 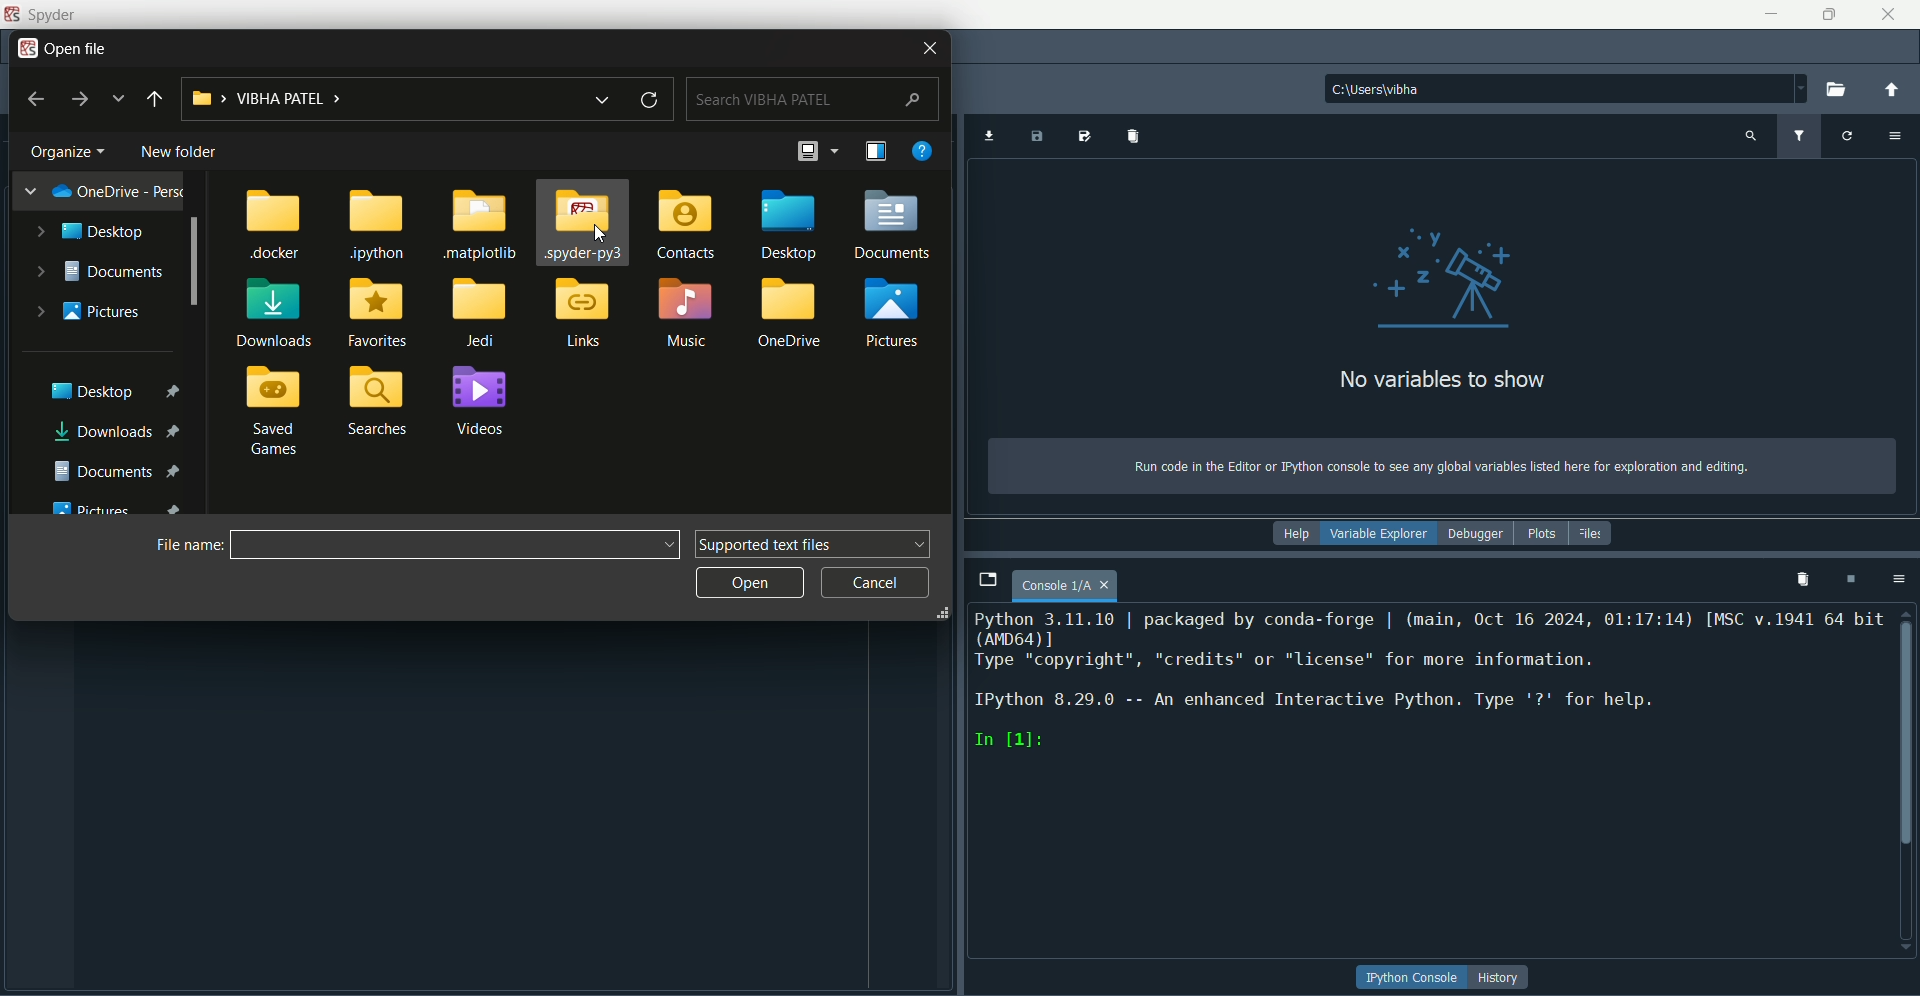 What do you see at coordinates (62, 46) in the screenshot?
I see `open file` at bounding box center [62, 46].